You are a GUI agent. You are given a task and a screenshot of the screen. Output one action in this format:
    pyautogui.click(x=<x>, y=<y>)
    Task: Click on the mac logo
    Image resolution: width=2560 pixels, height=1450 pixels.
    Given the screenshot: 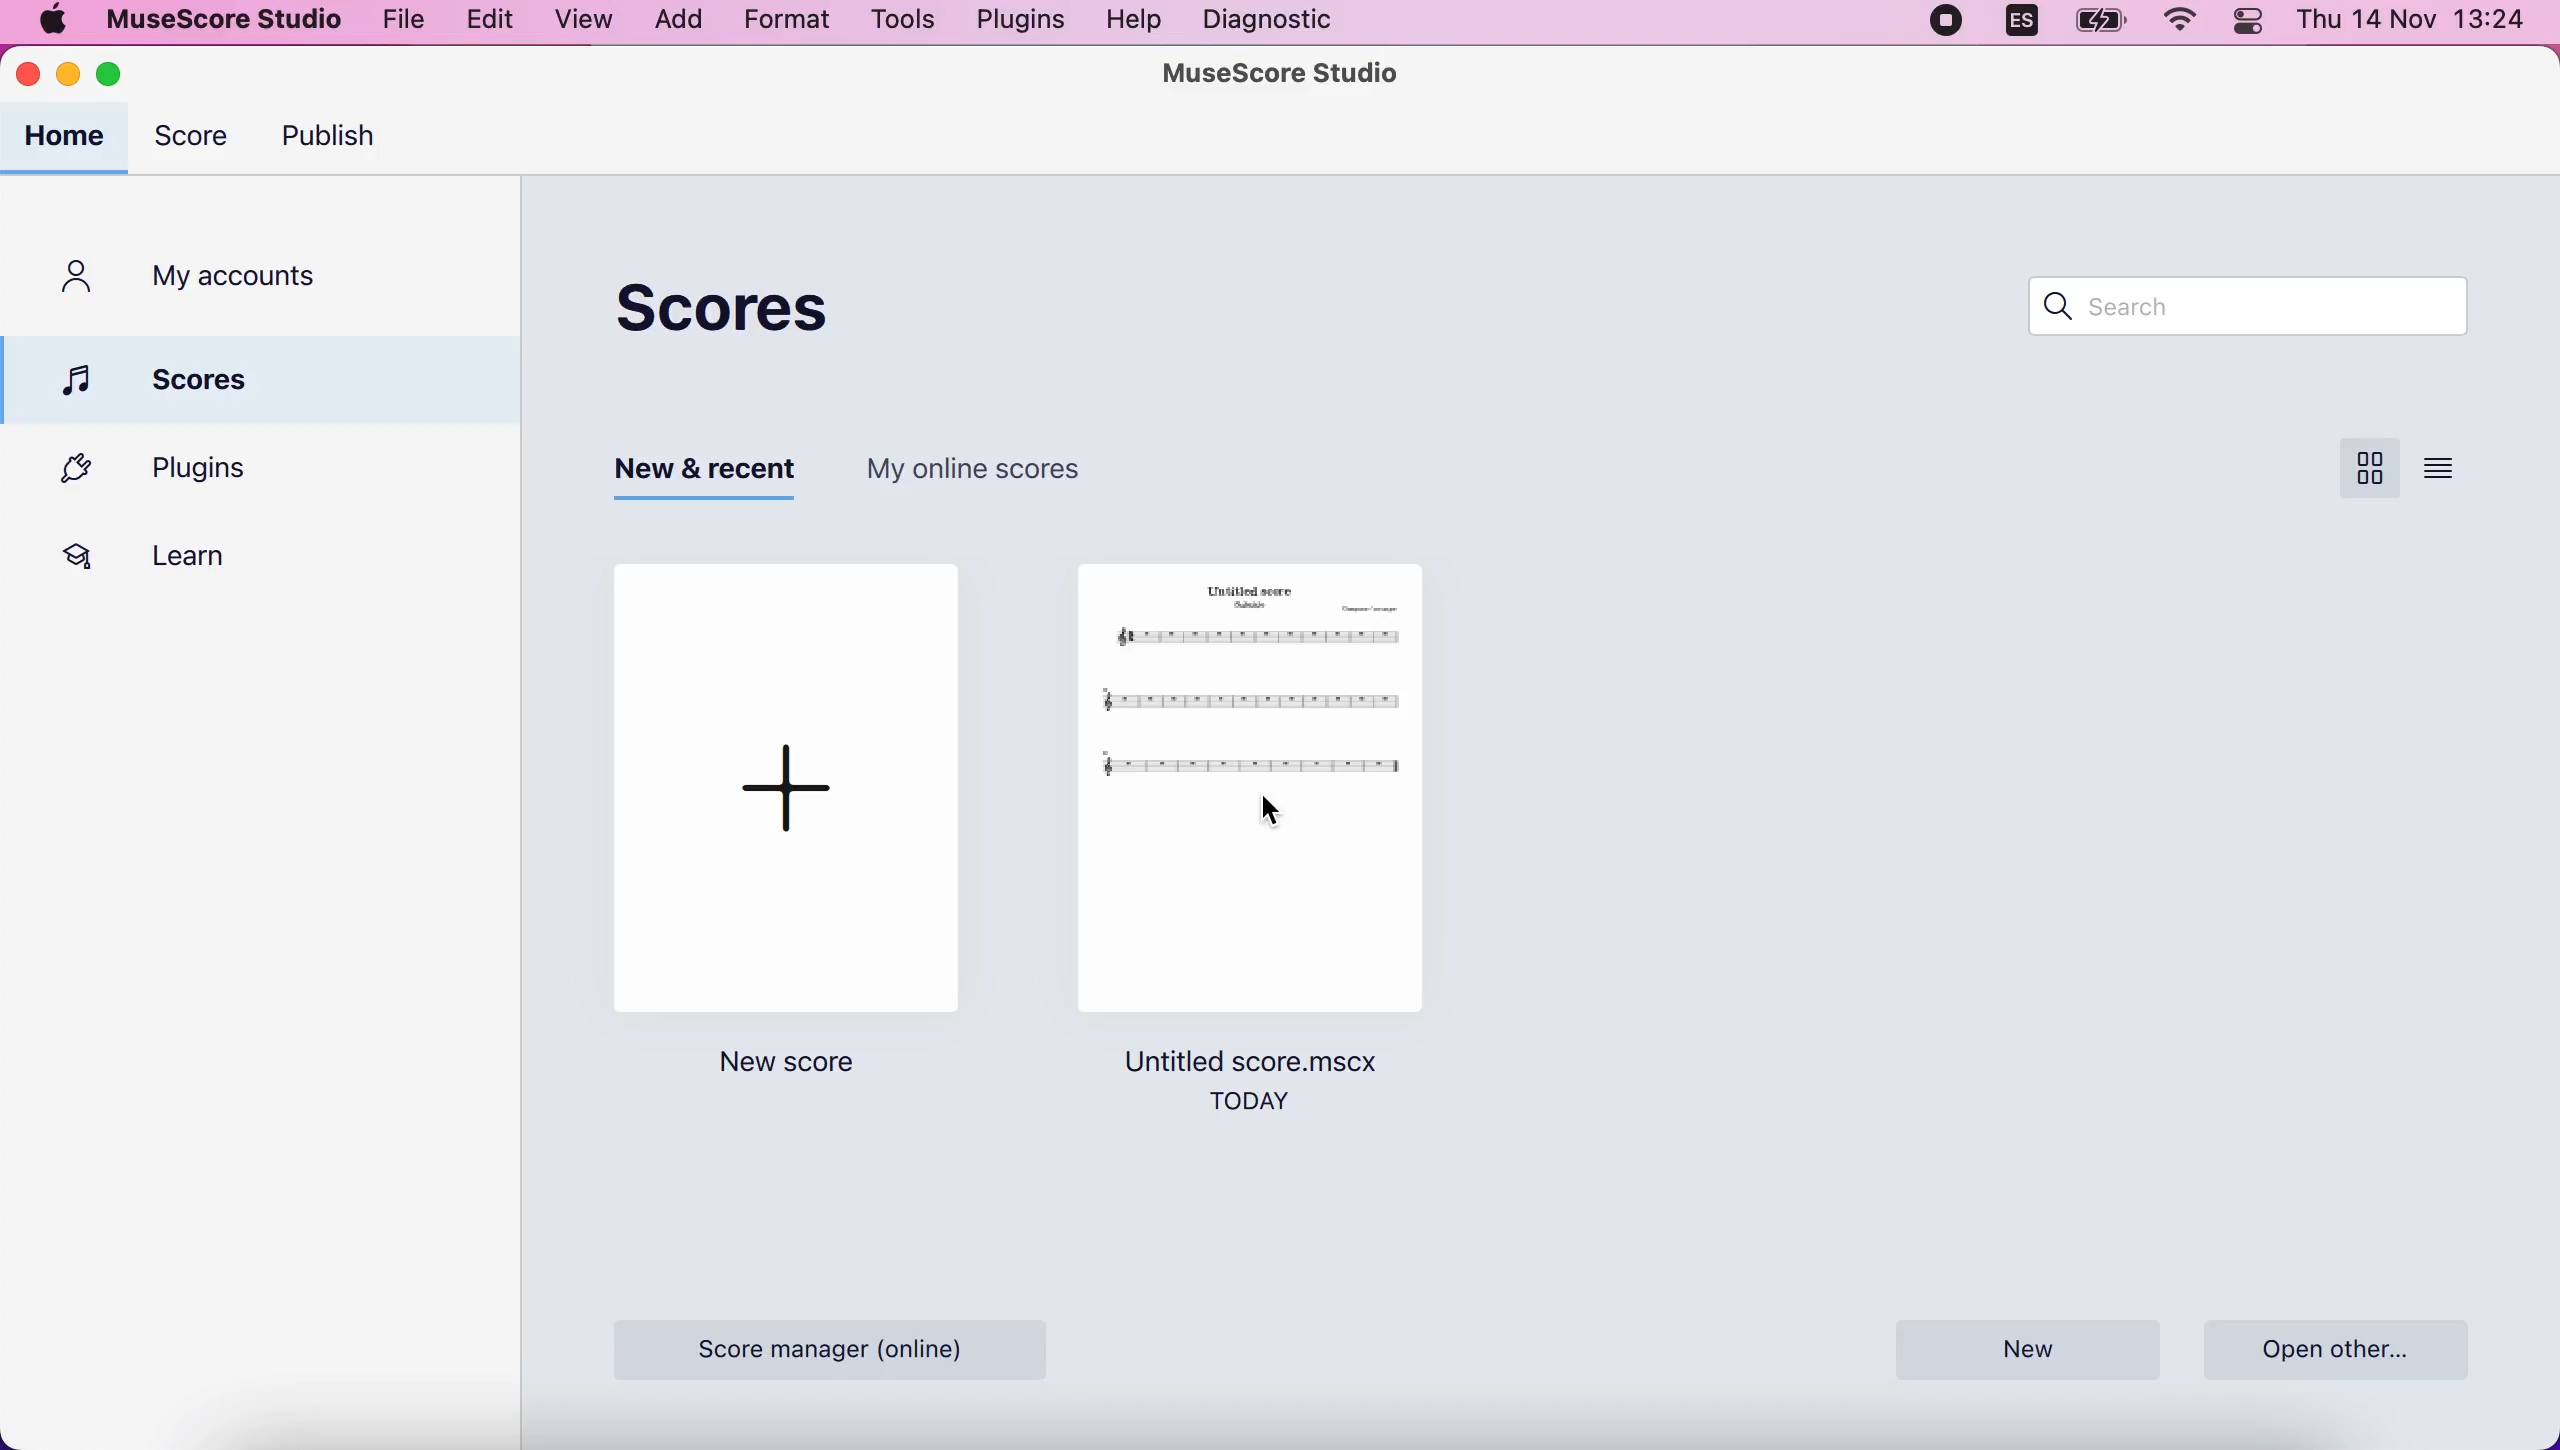 What is the action you would take?
    pyautogui.click(x=51, y=23)
    